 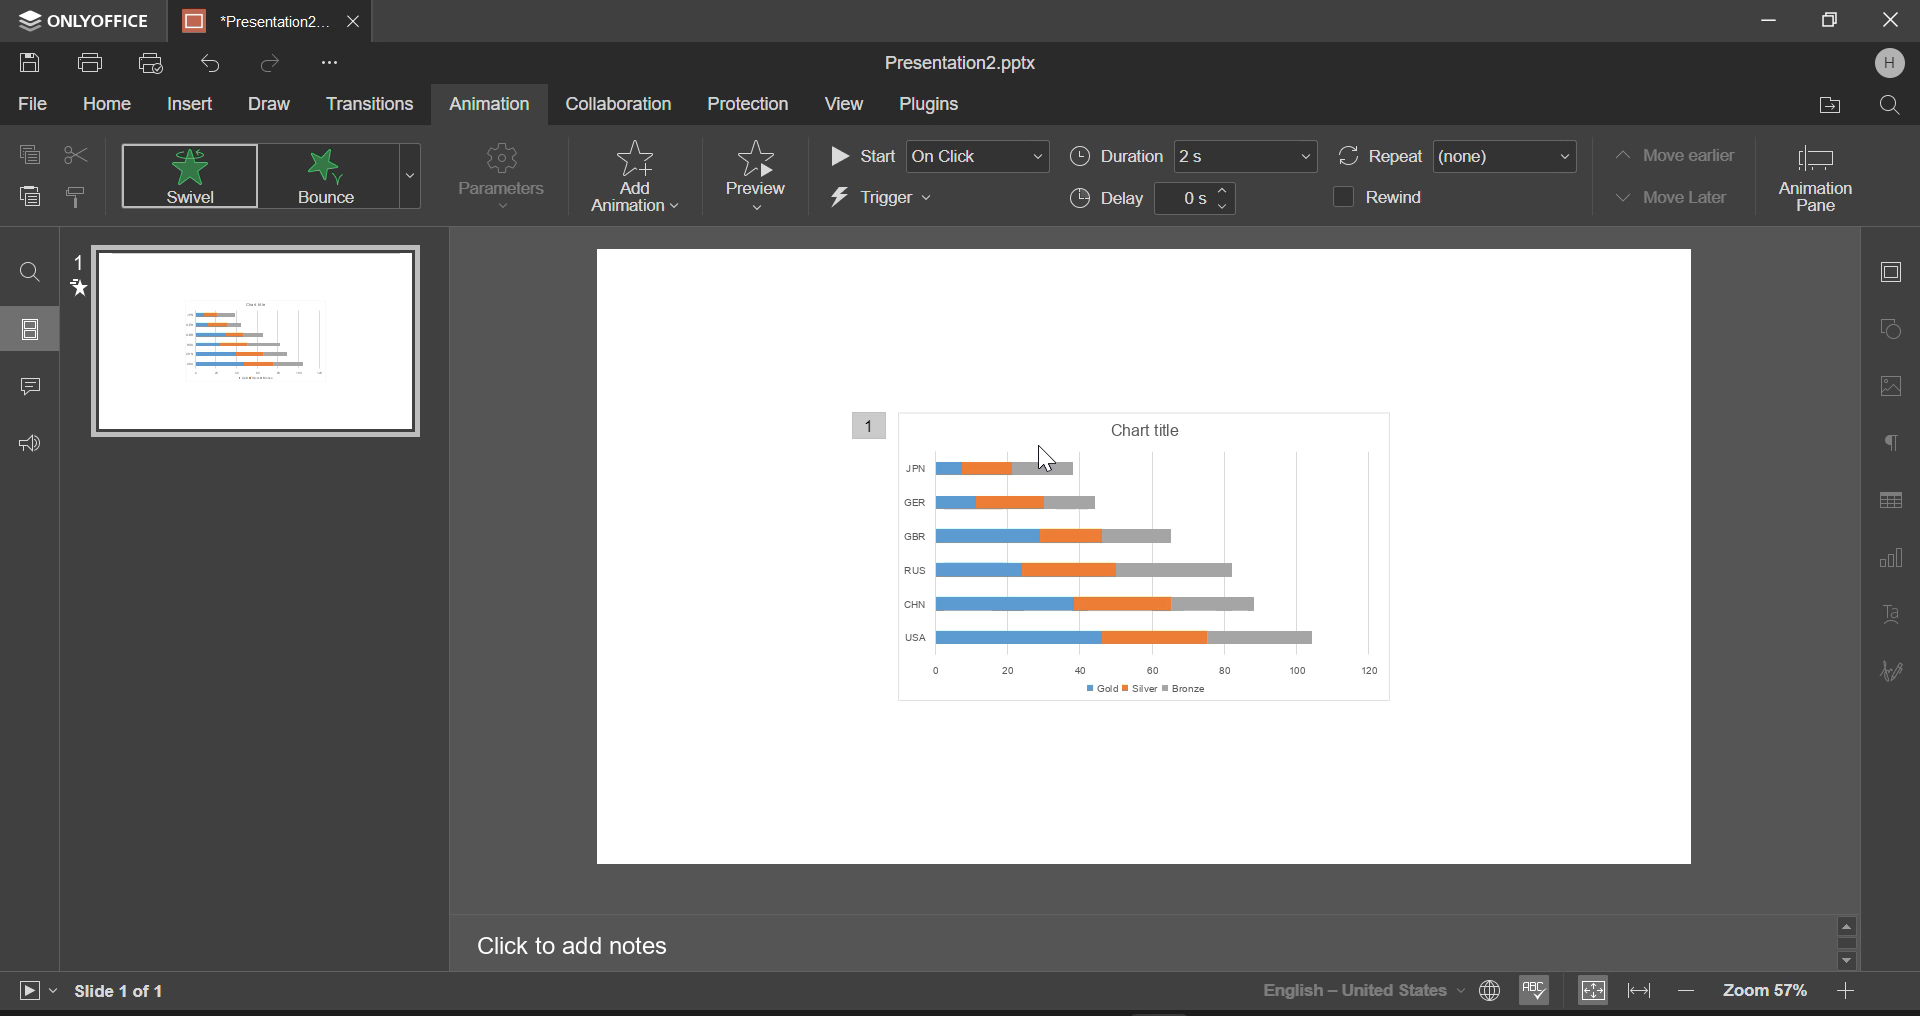 What do you see at coordinates (34, 64) in the screenshot?
I see `Save` at bounding box center [34, 64].